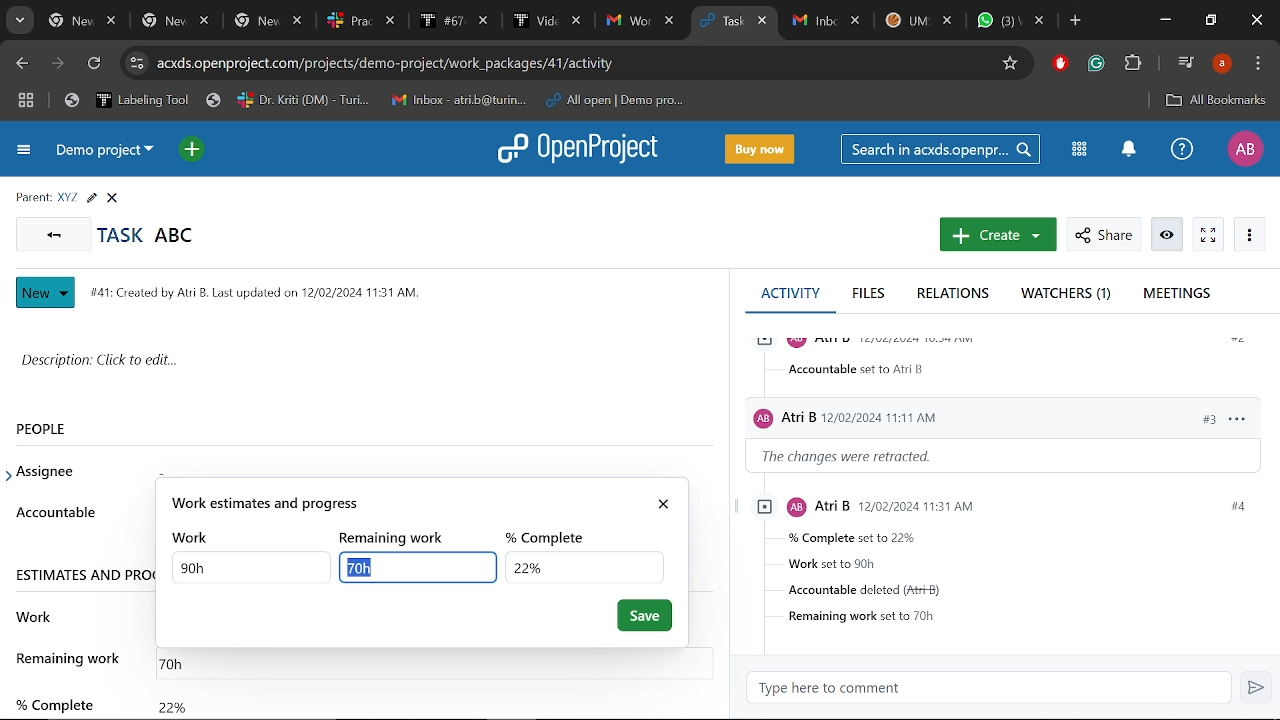 This screenshot has width=1280, height=720. What do you see at coordinates (354, 573) in the screenshot?
I see `Cursor` at bounding box center [354, 573].